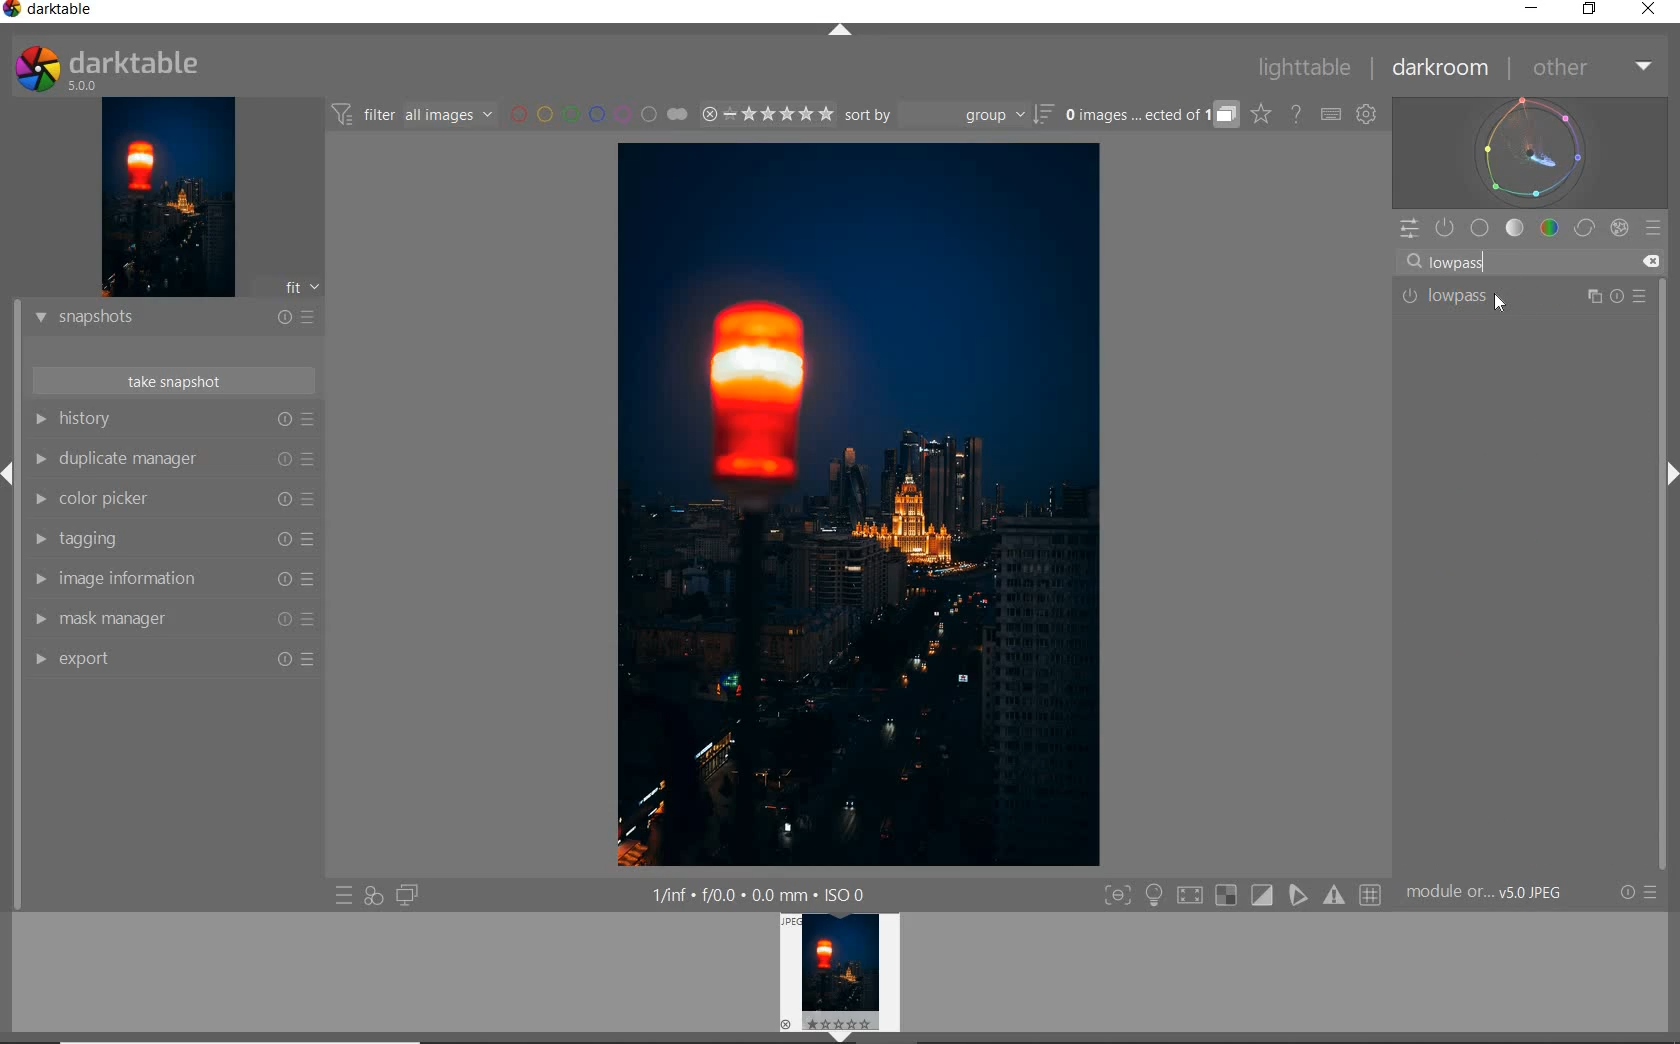 The image size is (1680, 1044). I want to click on FILTER BY IMAGE COLOR LABEL, so click(599, 116).